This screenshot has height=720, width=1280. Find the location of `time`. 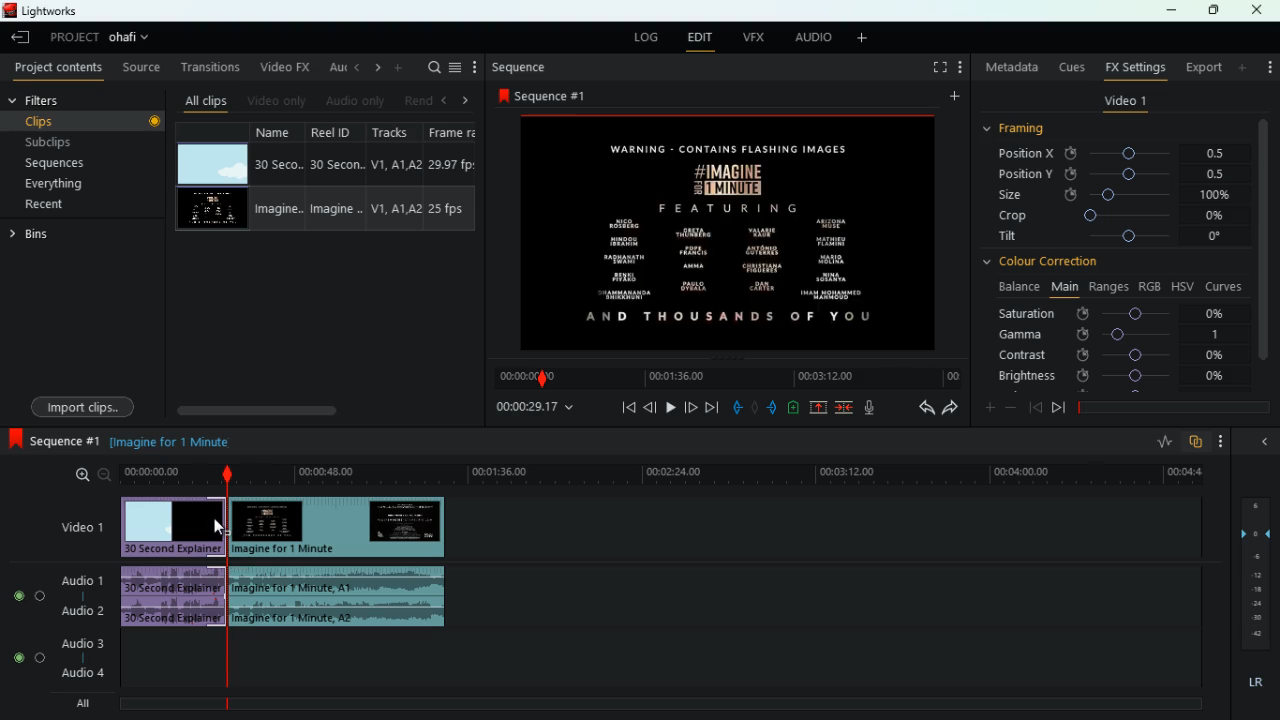

time is located at coordinates (660, 474).